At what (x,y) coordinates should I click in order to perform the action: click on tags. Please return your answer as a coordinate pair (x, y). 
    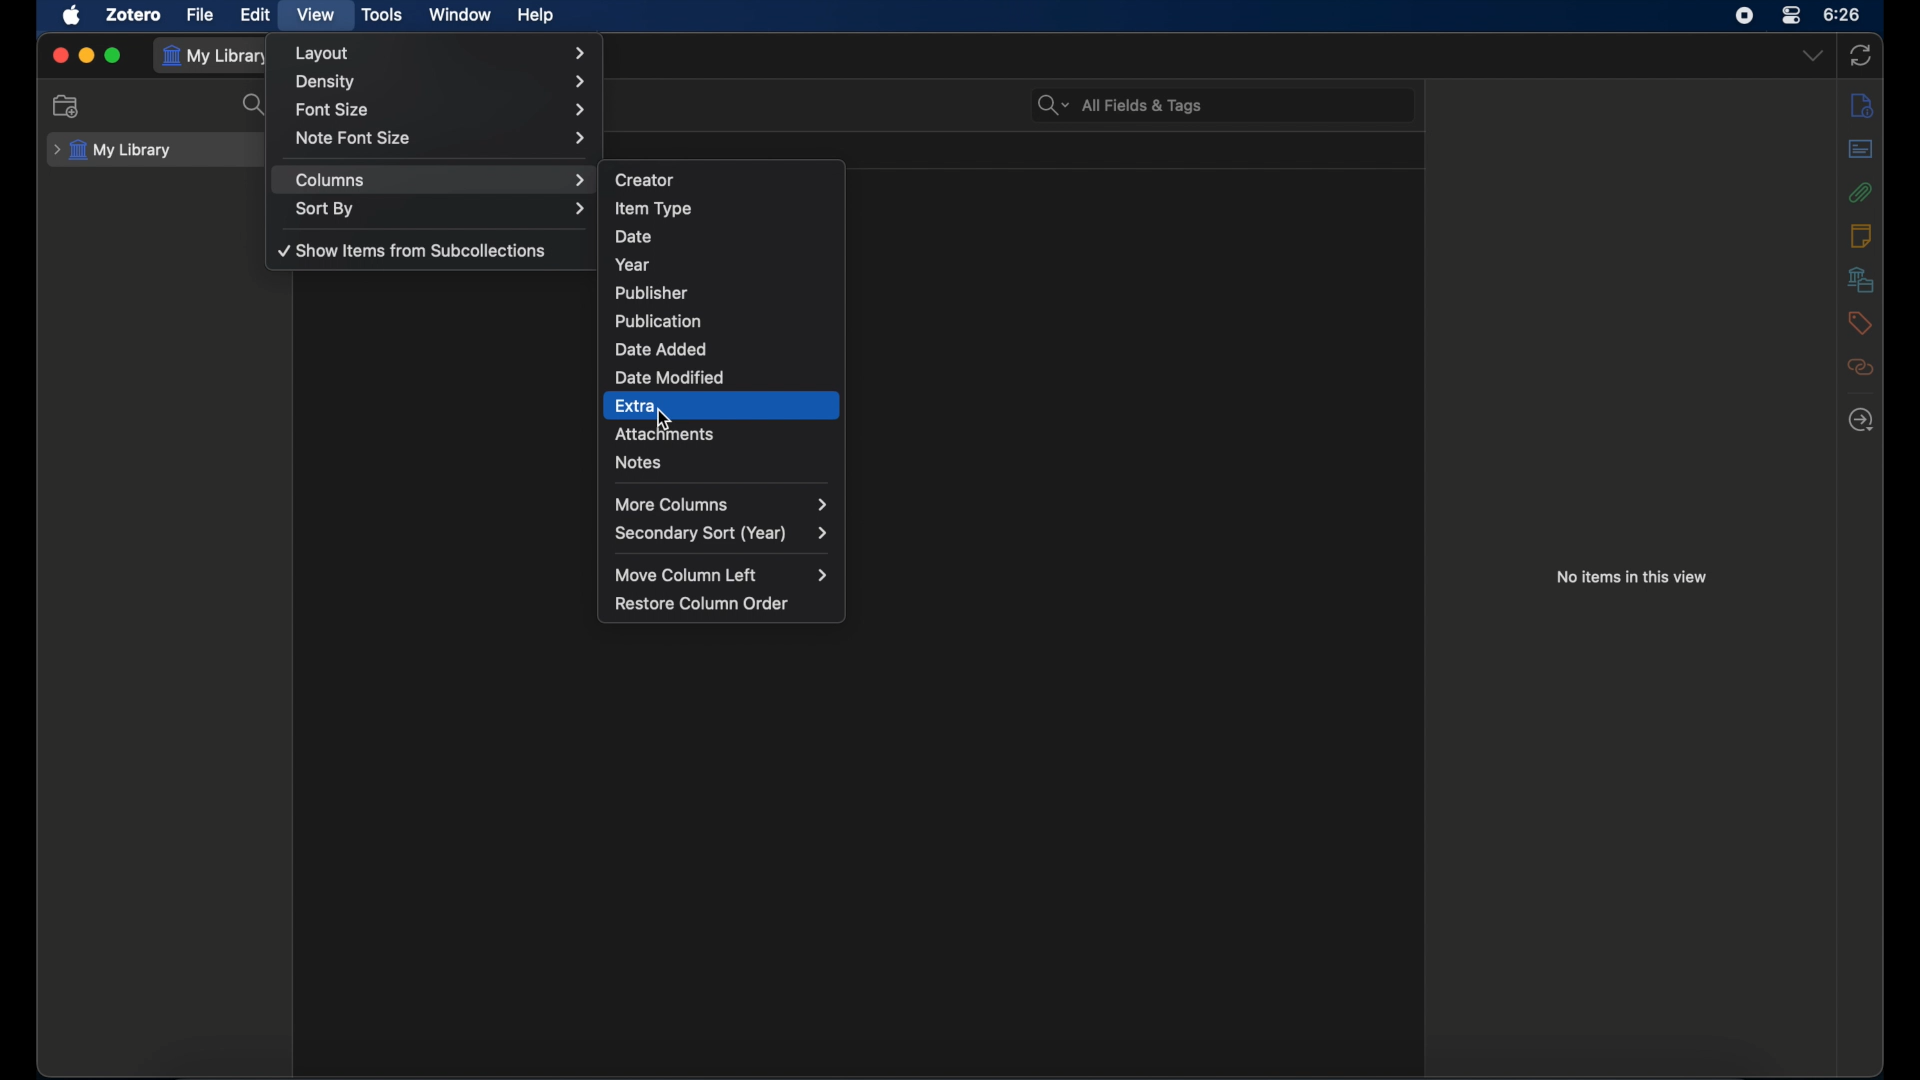
    Looking at the image, I should click on (1860, 323).